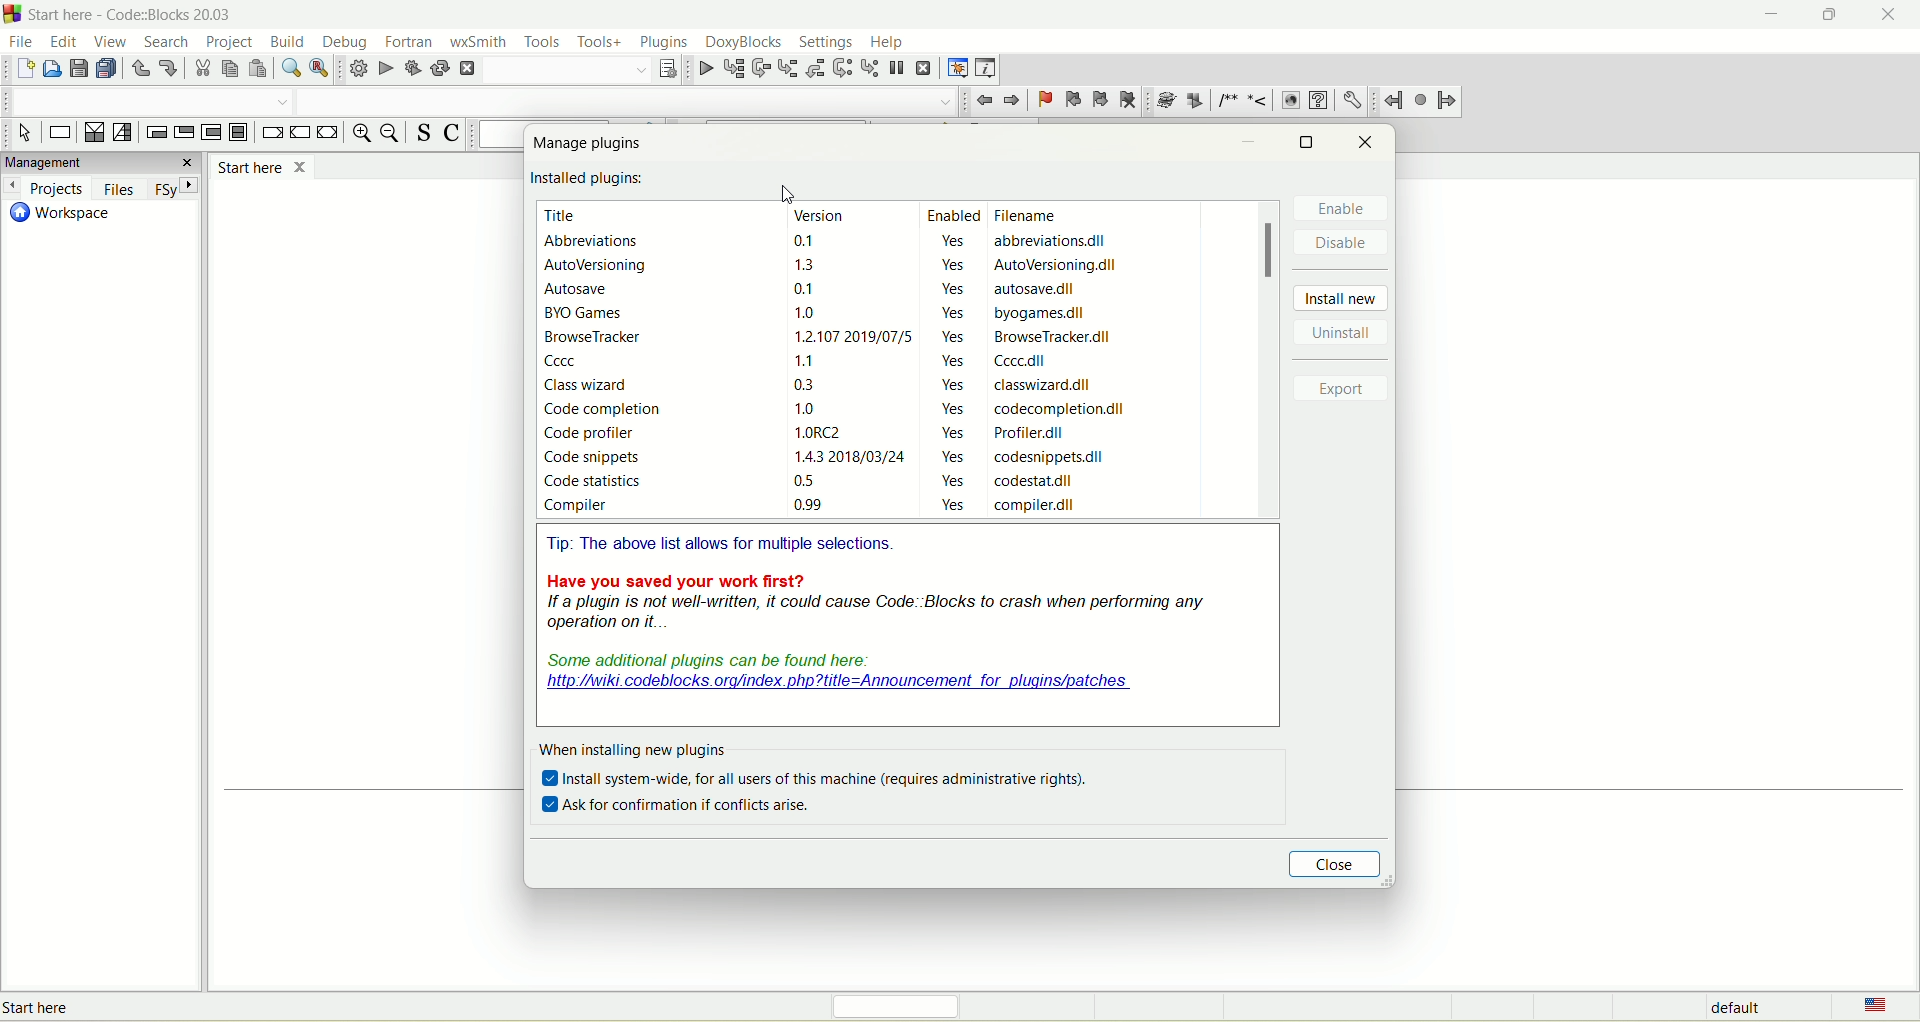 The image size is (1920, 1022). I want to click on Code completion 1.0 Yes  codecompletion.dll, so click(841, 410).